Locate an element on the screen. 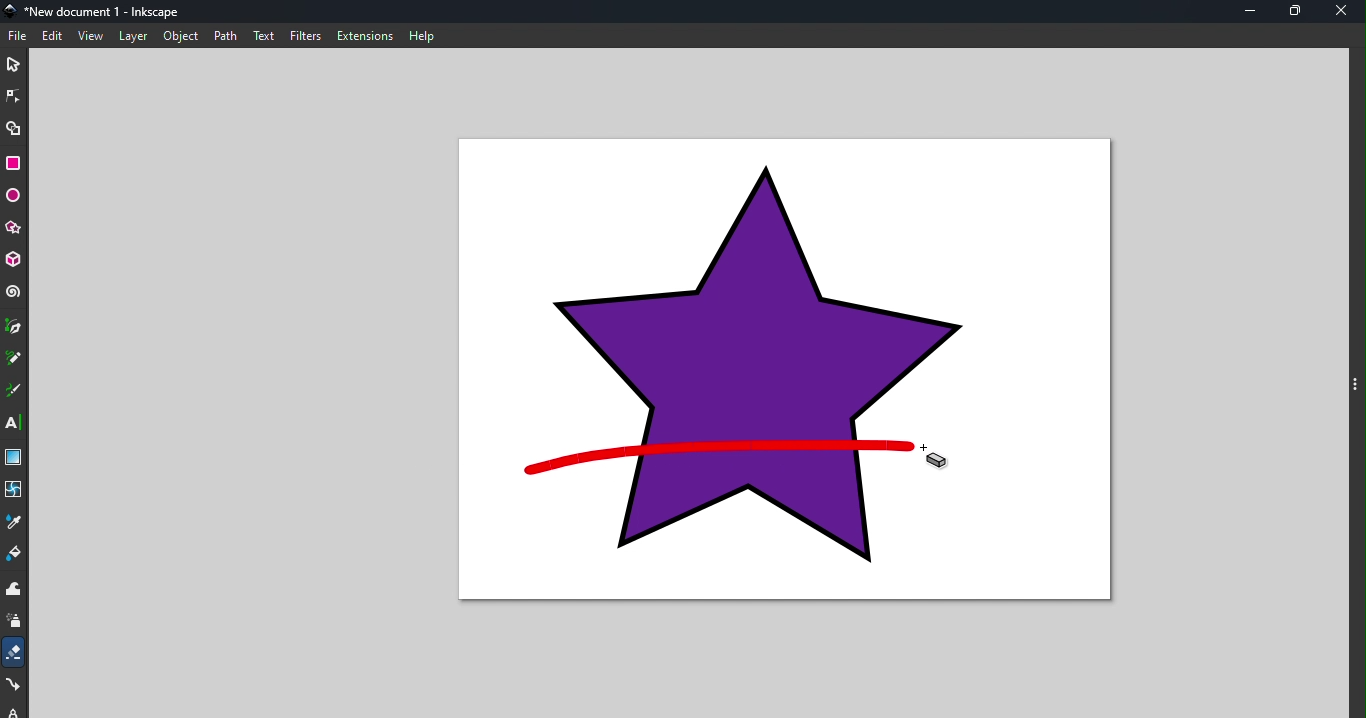 This screenshot has width=1366, height=718. paint bucket tool is located at coordinates (15, 555).